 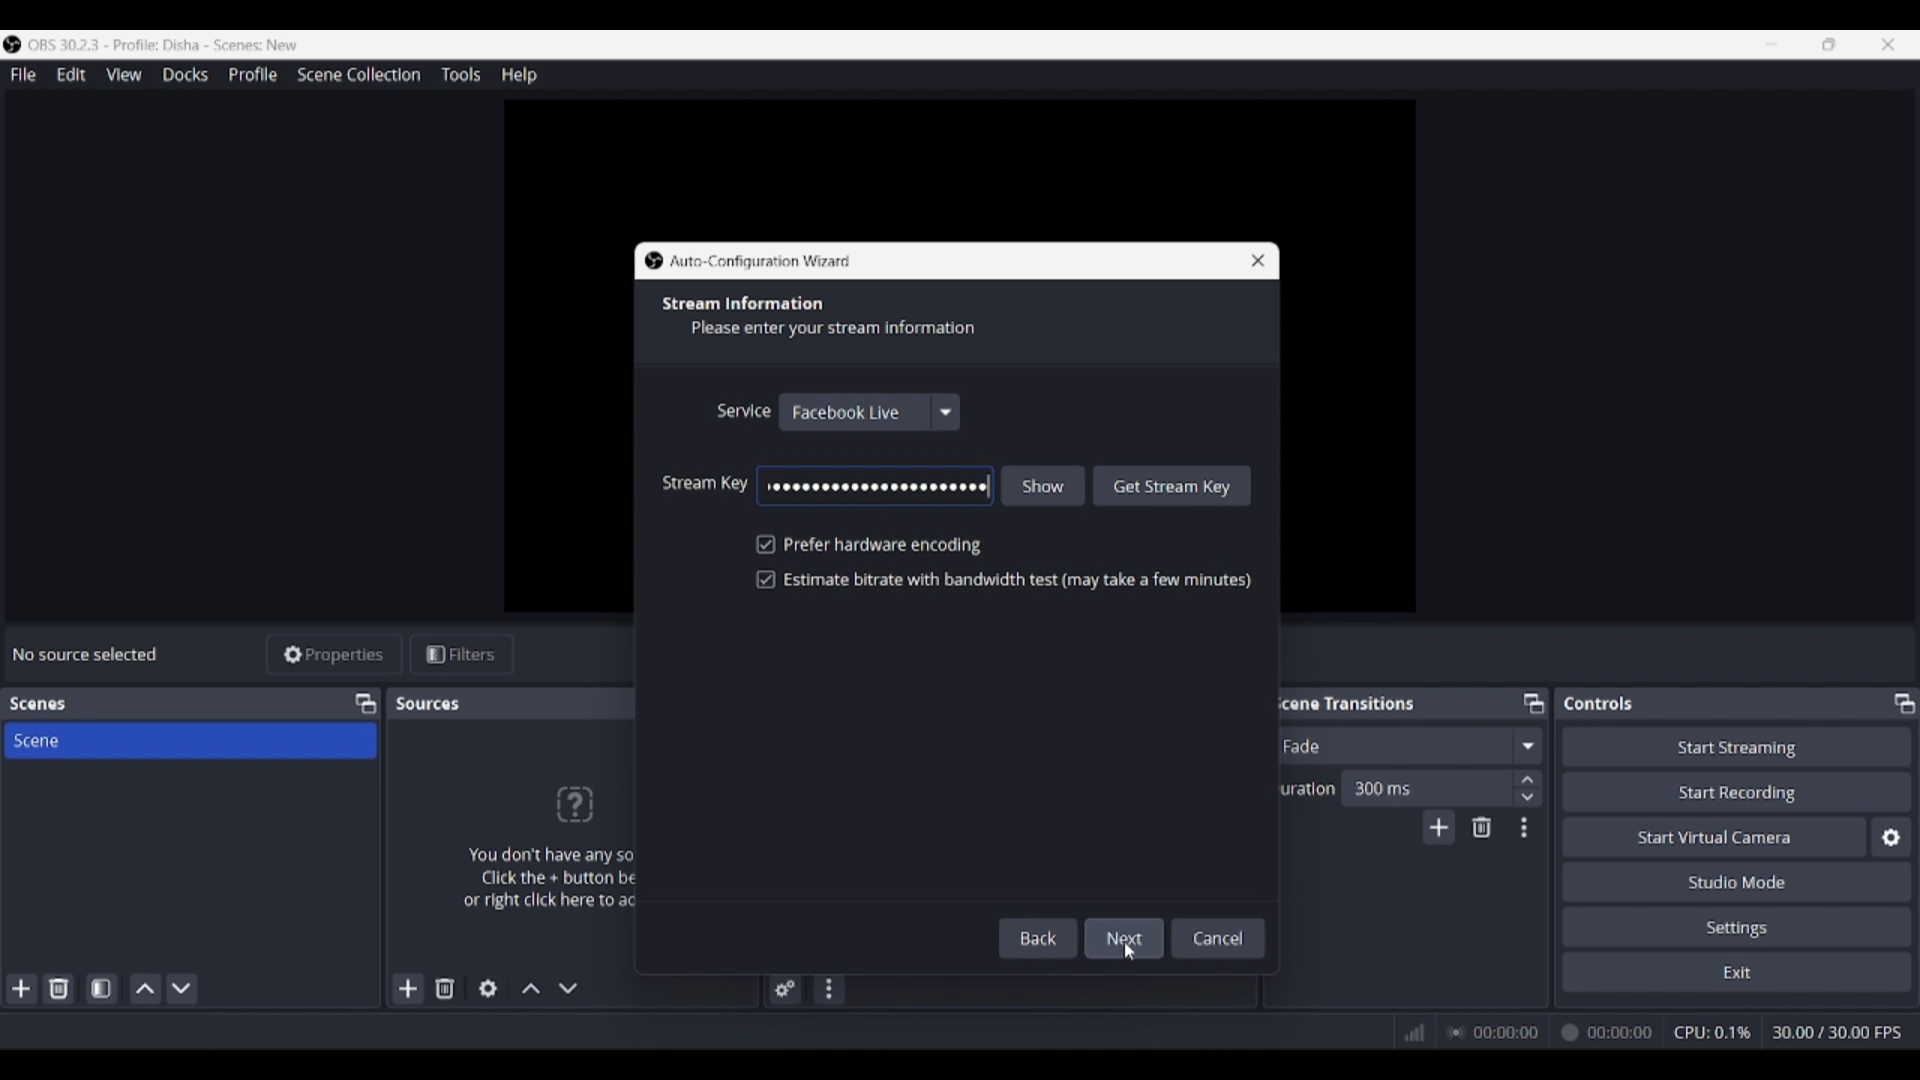 I want to click on Next, so click(x=1126, y=934).